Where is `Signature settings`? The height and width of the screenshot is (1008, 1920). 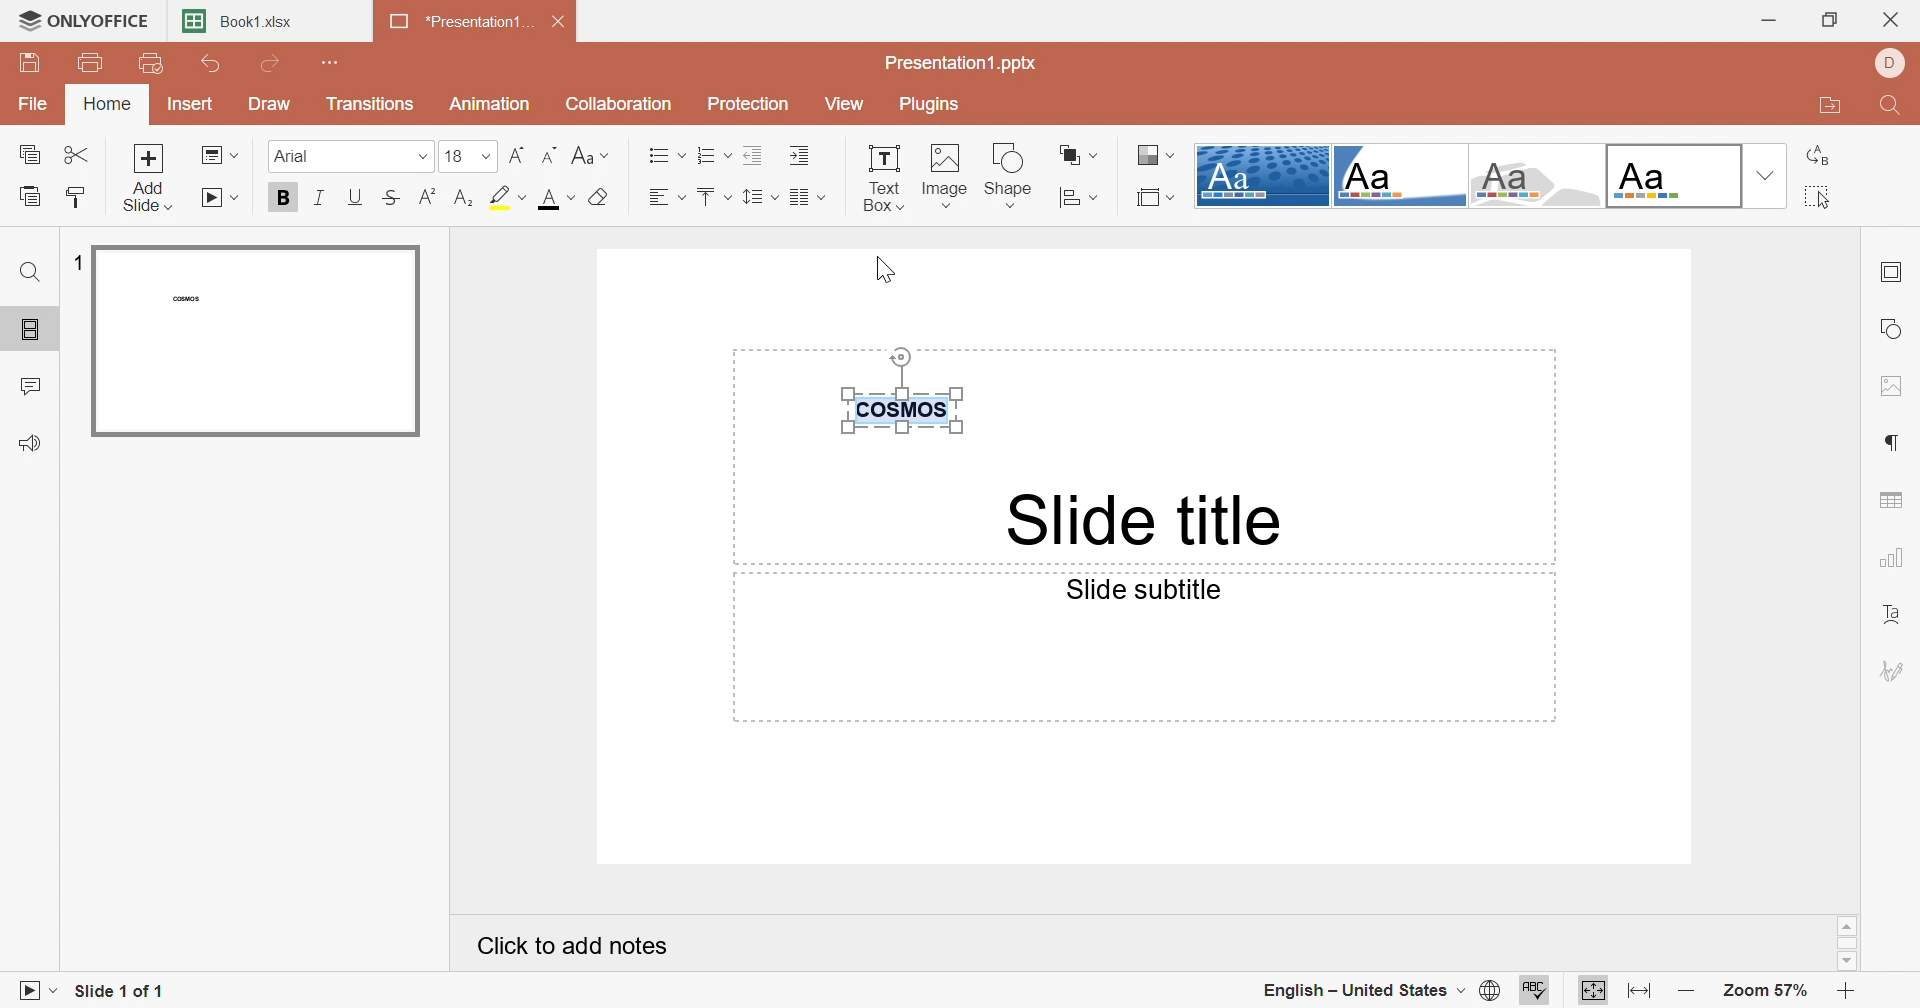 Signature settings is located at coordinates (1896, 673).